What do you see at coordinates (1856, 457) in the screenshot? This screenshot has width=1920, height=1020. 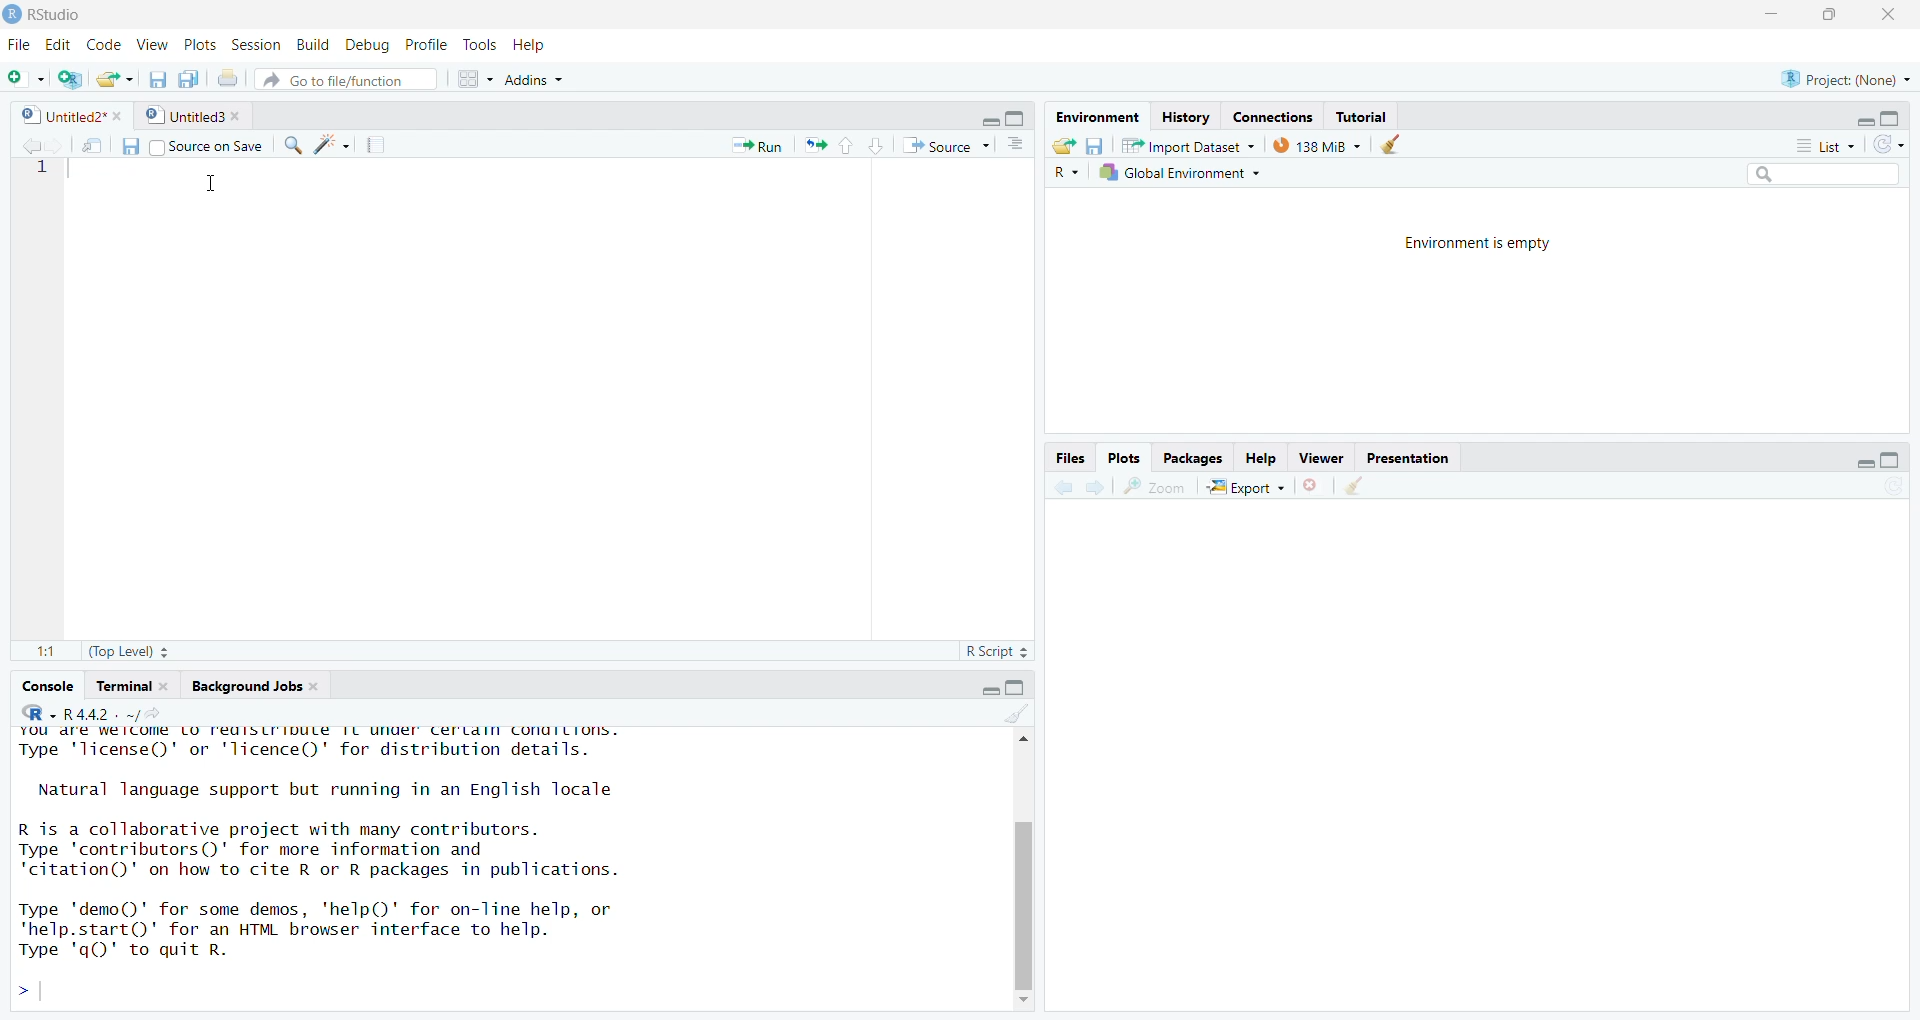 I see `maximize/minimize` at bounding box center [1856, 457].